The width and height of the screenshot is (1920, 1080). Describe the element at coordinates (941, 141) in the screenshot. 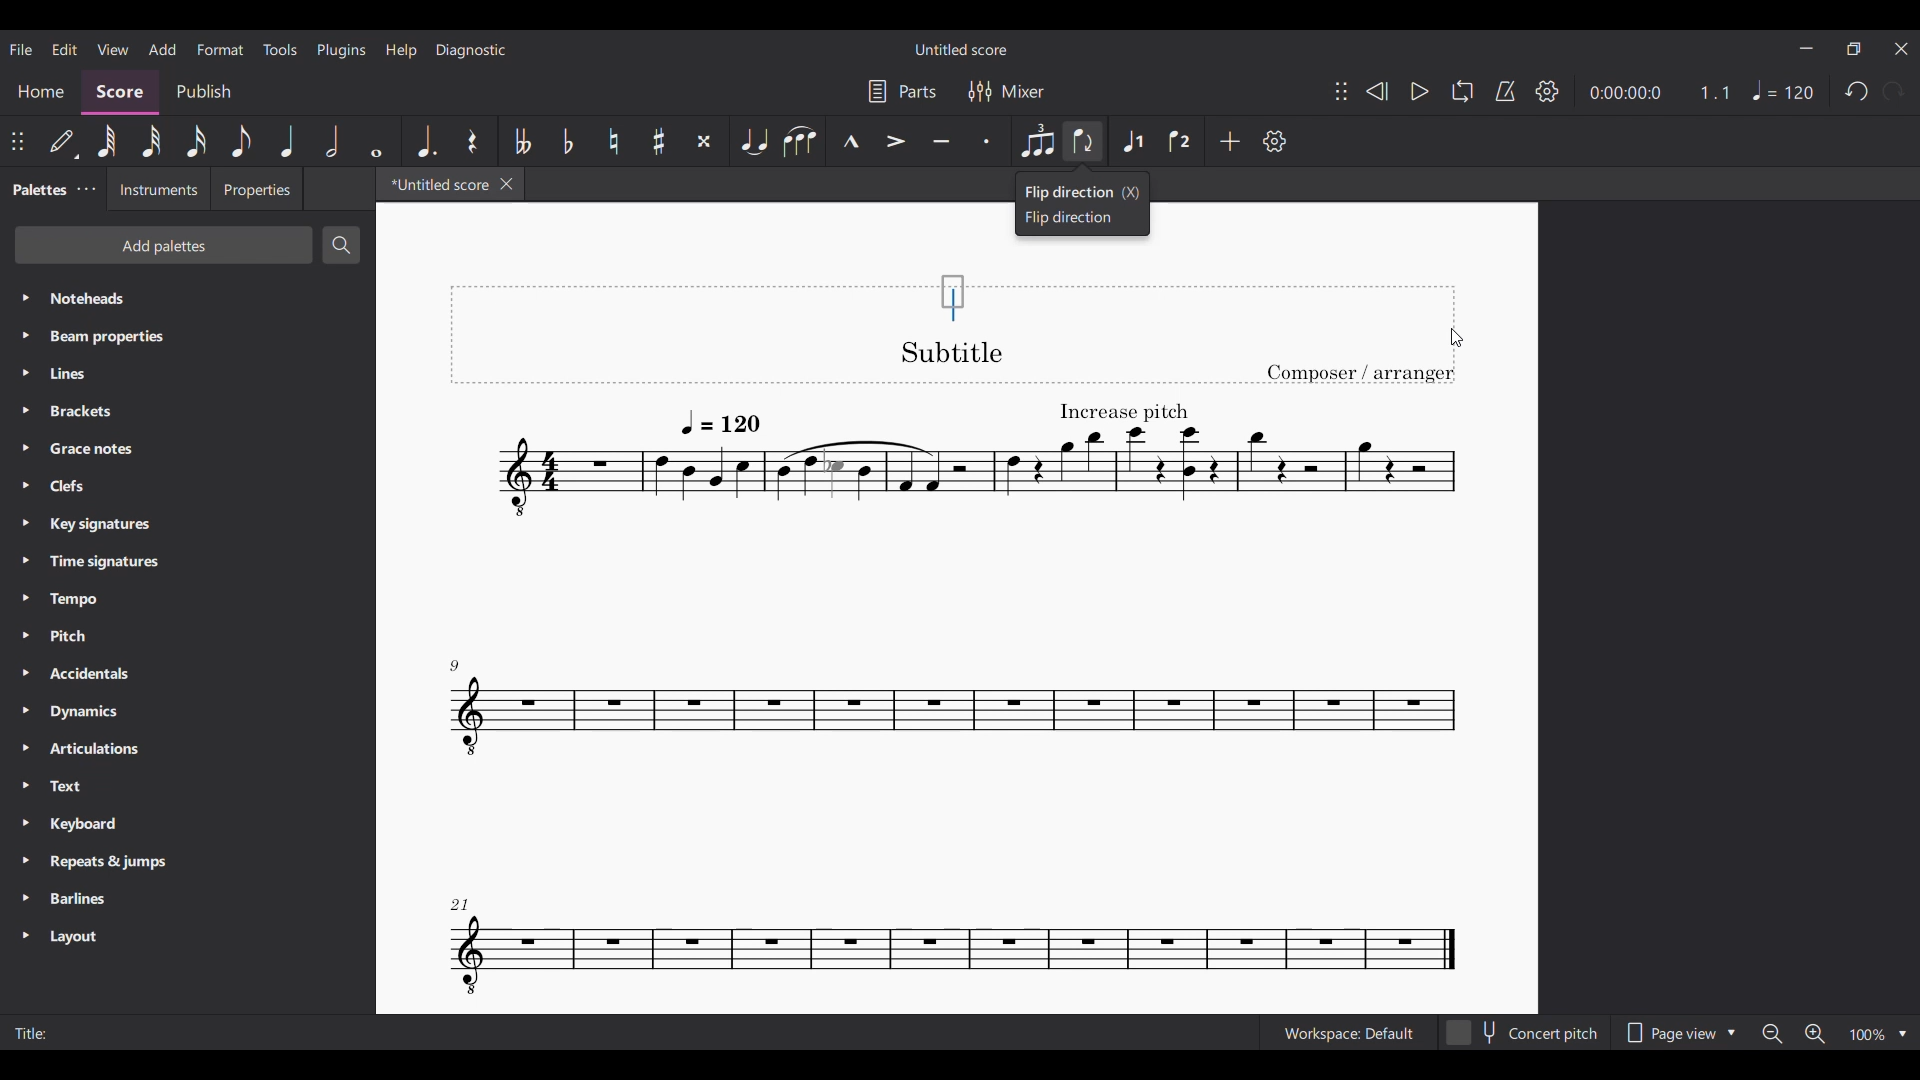

I see `Tenuto` at that location.